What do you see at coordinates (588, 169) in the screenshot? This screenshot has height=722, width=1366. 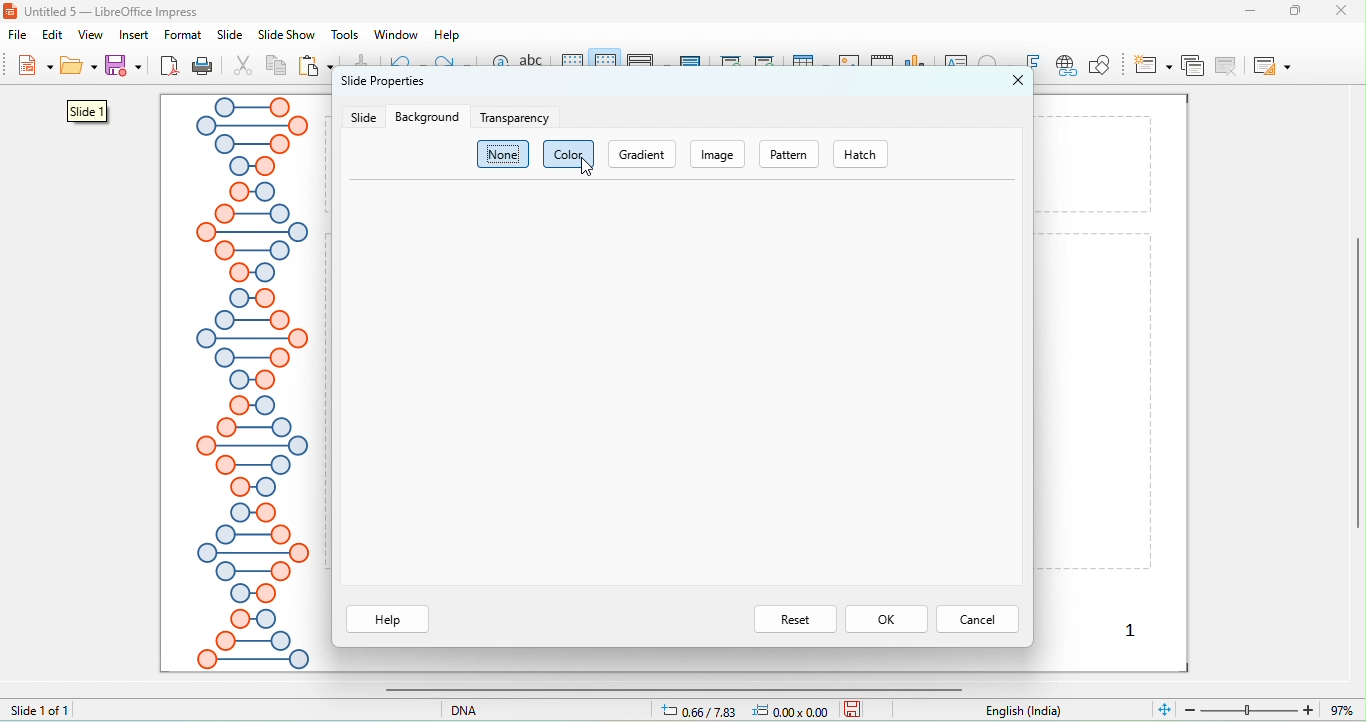 I see `cursor movement` at bounding box center [588, 169].